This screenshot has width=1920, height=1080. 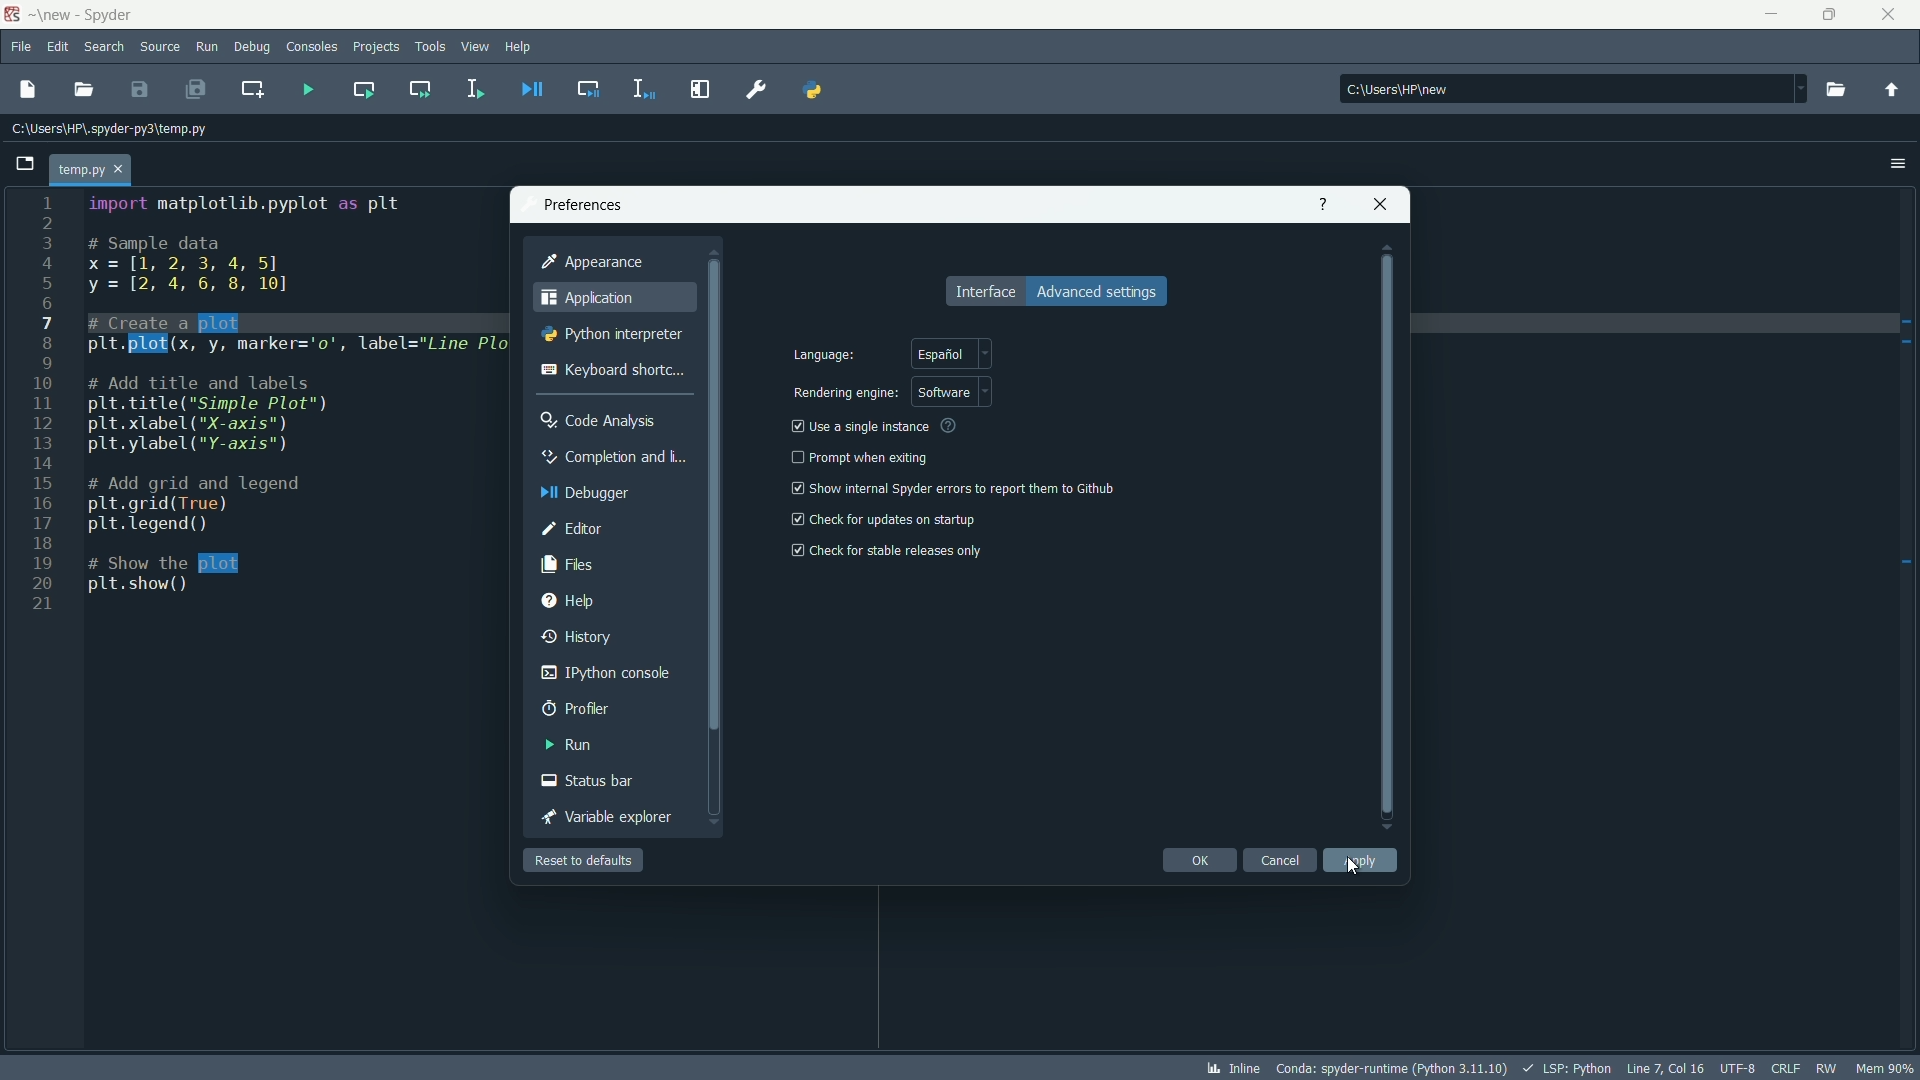 What do you see at coordinates (1835, 89) in the screenshot?
I see `browse directory` at bounding box center [1835, 89].